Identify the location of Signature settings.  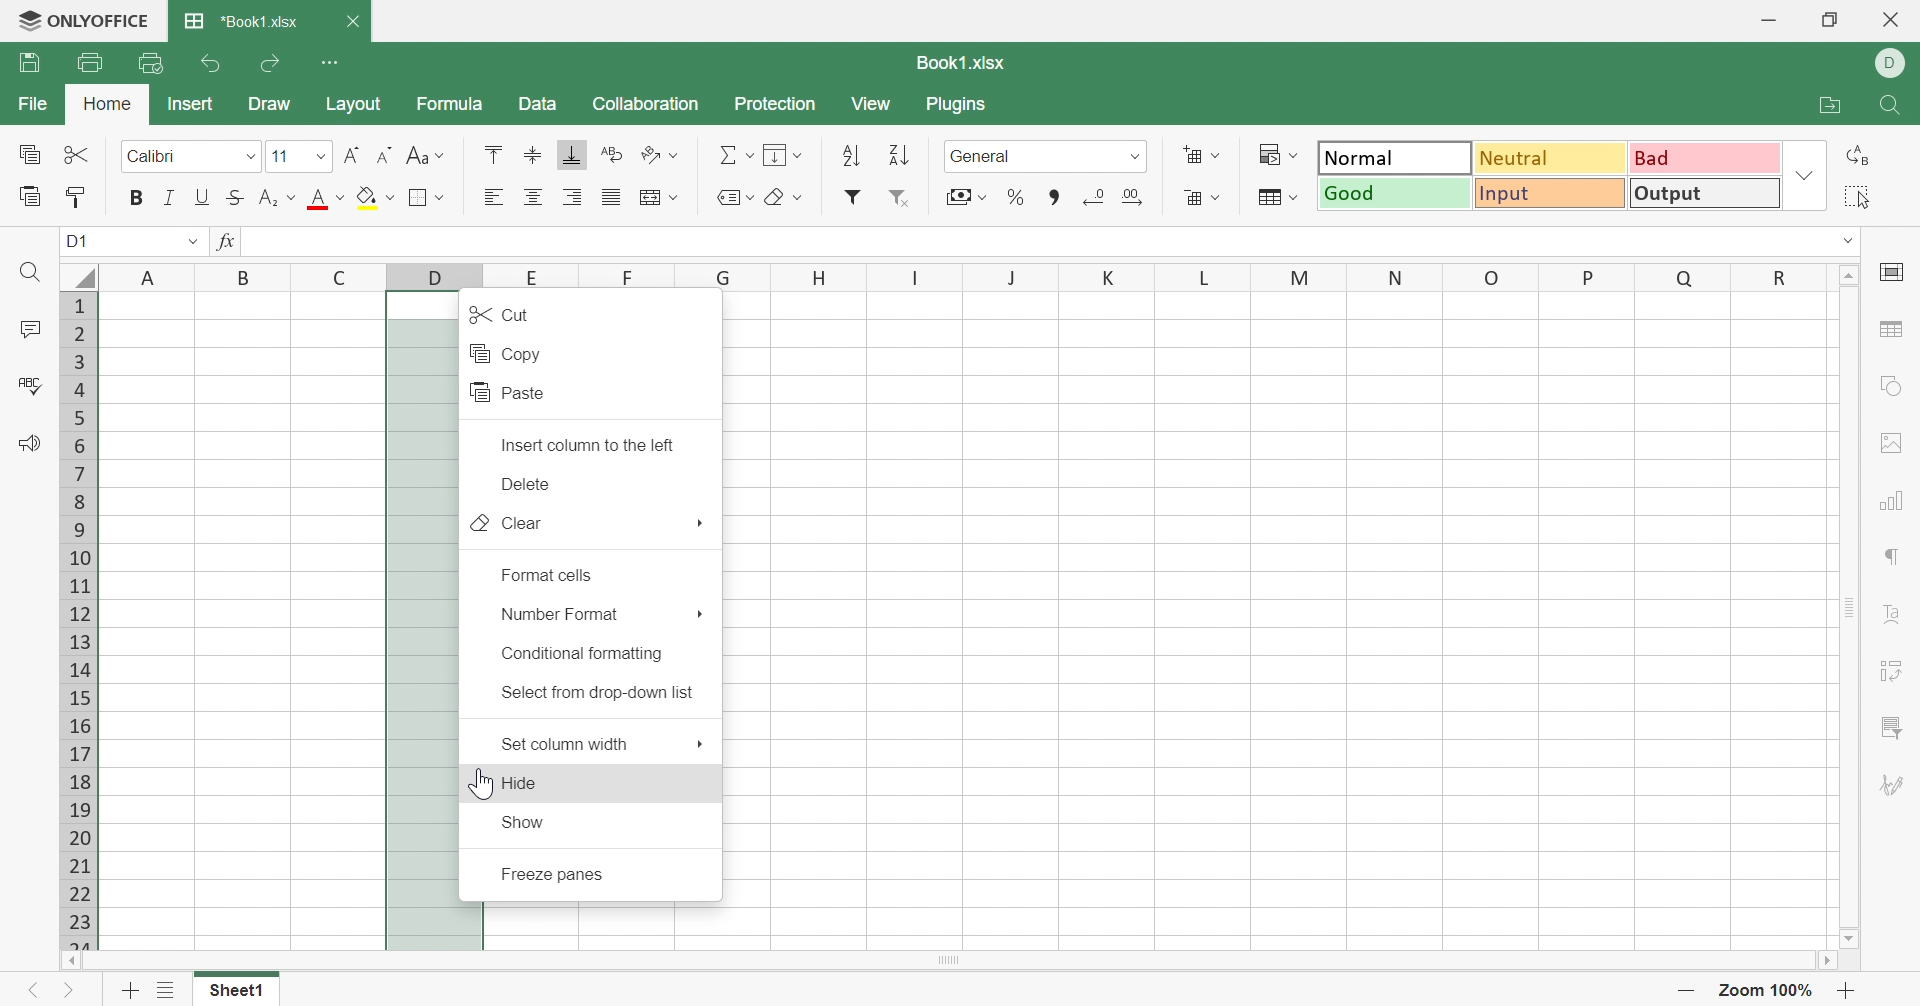
(1894, 783).